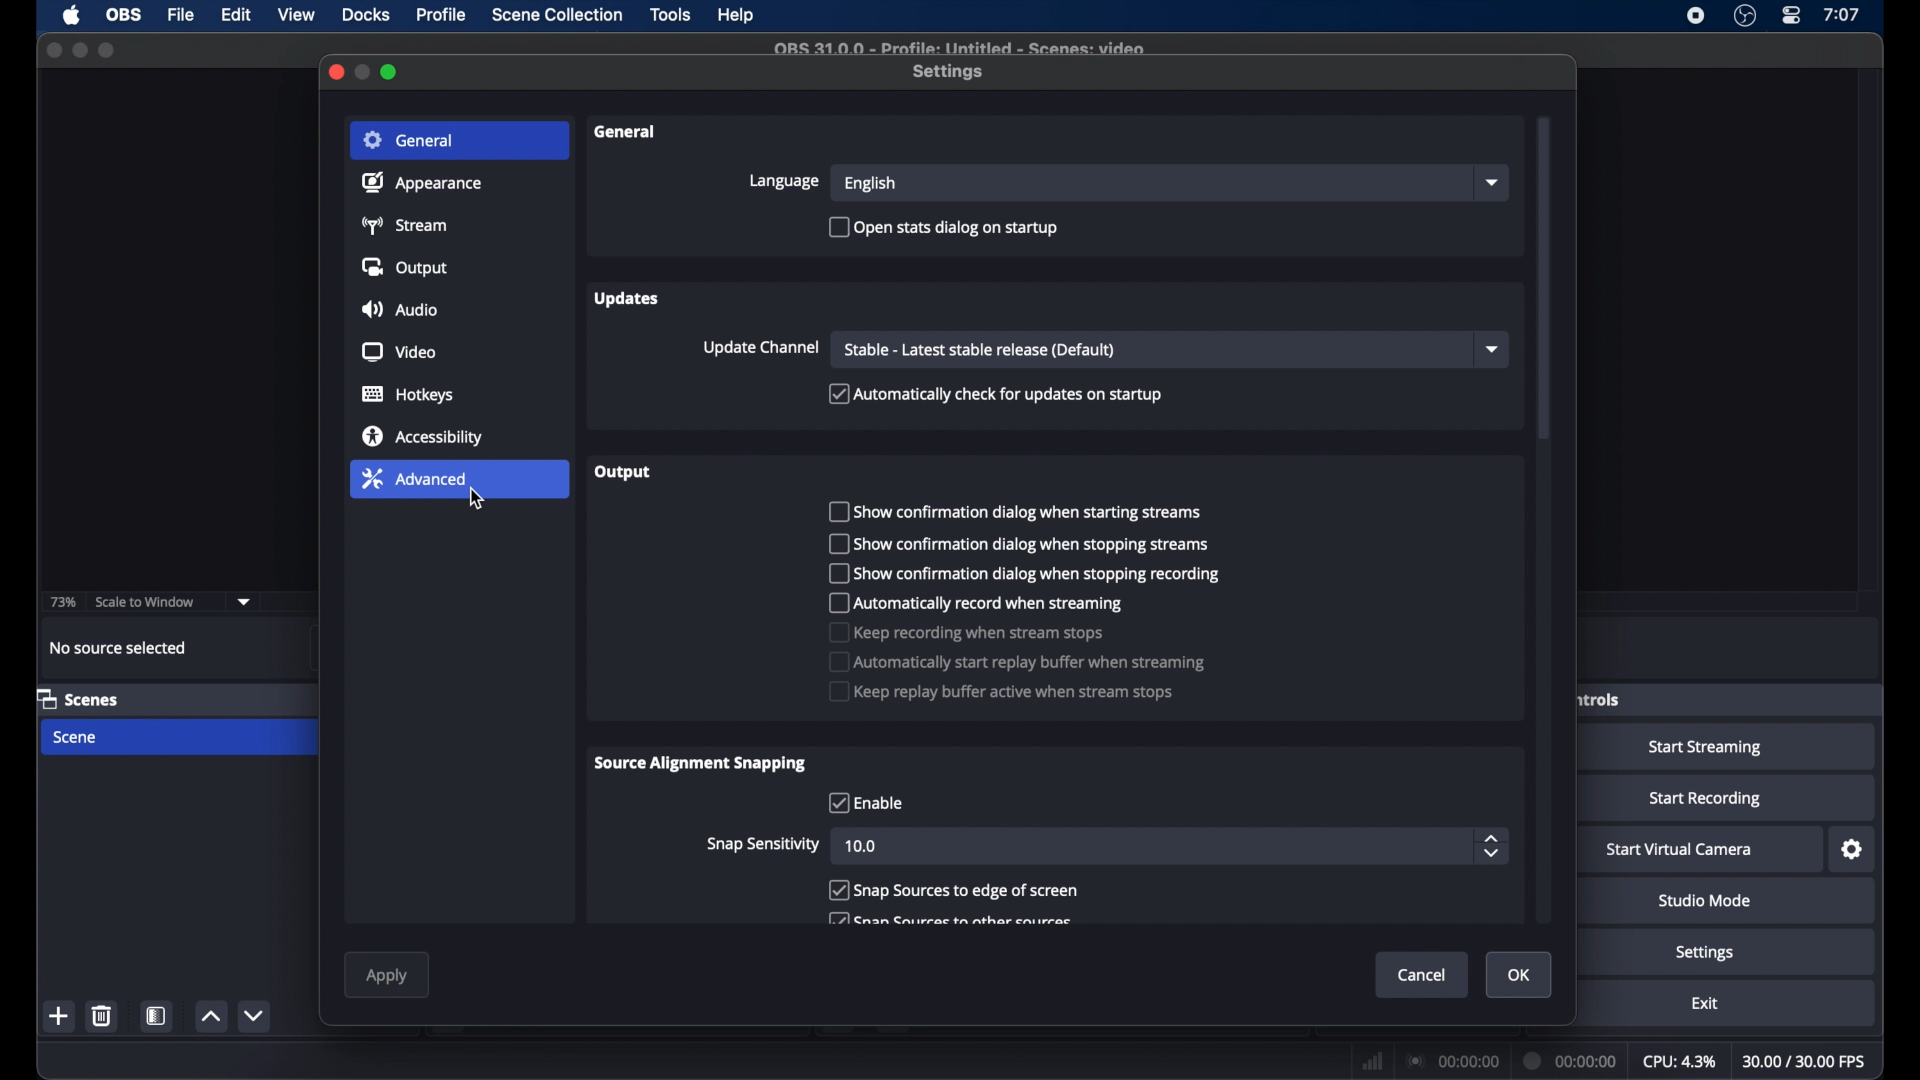  Describe the element at coordinates (118, 649) in the screenshot. I see `no source selected` at that location.